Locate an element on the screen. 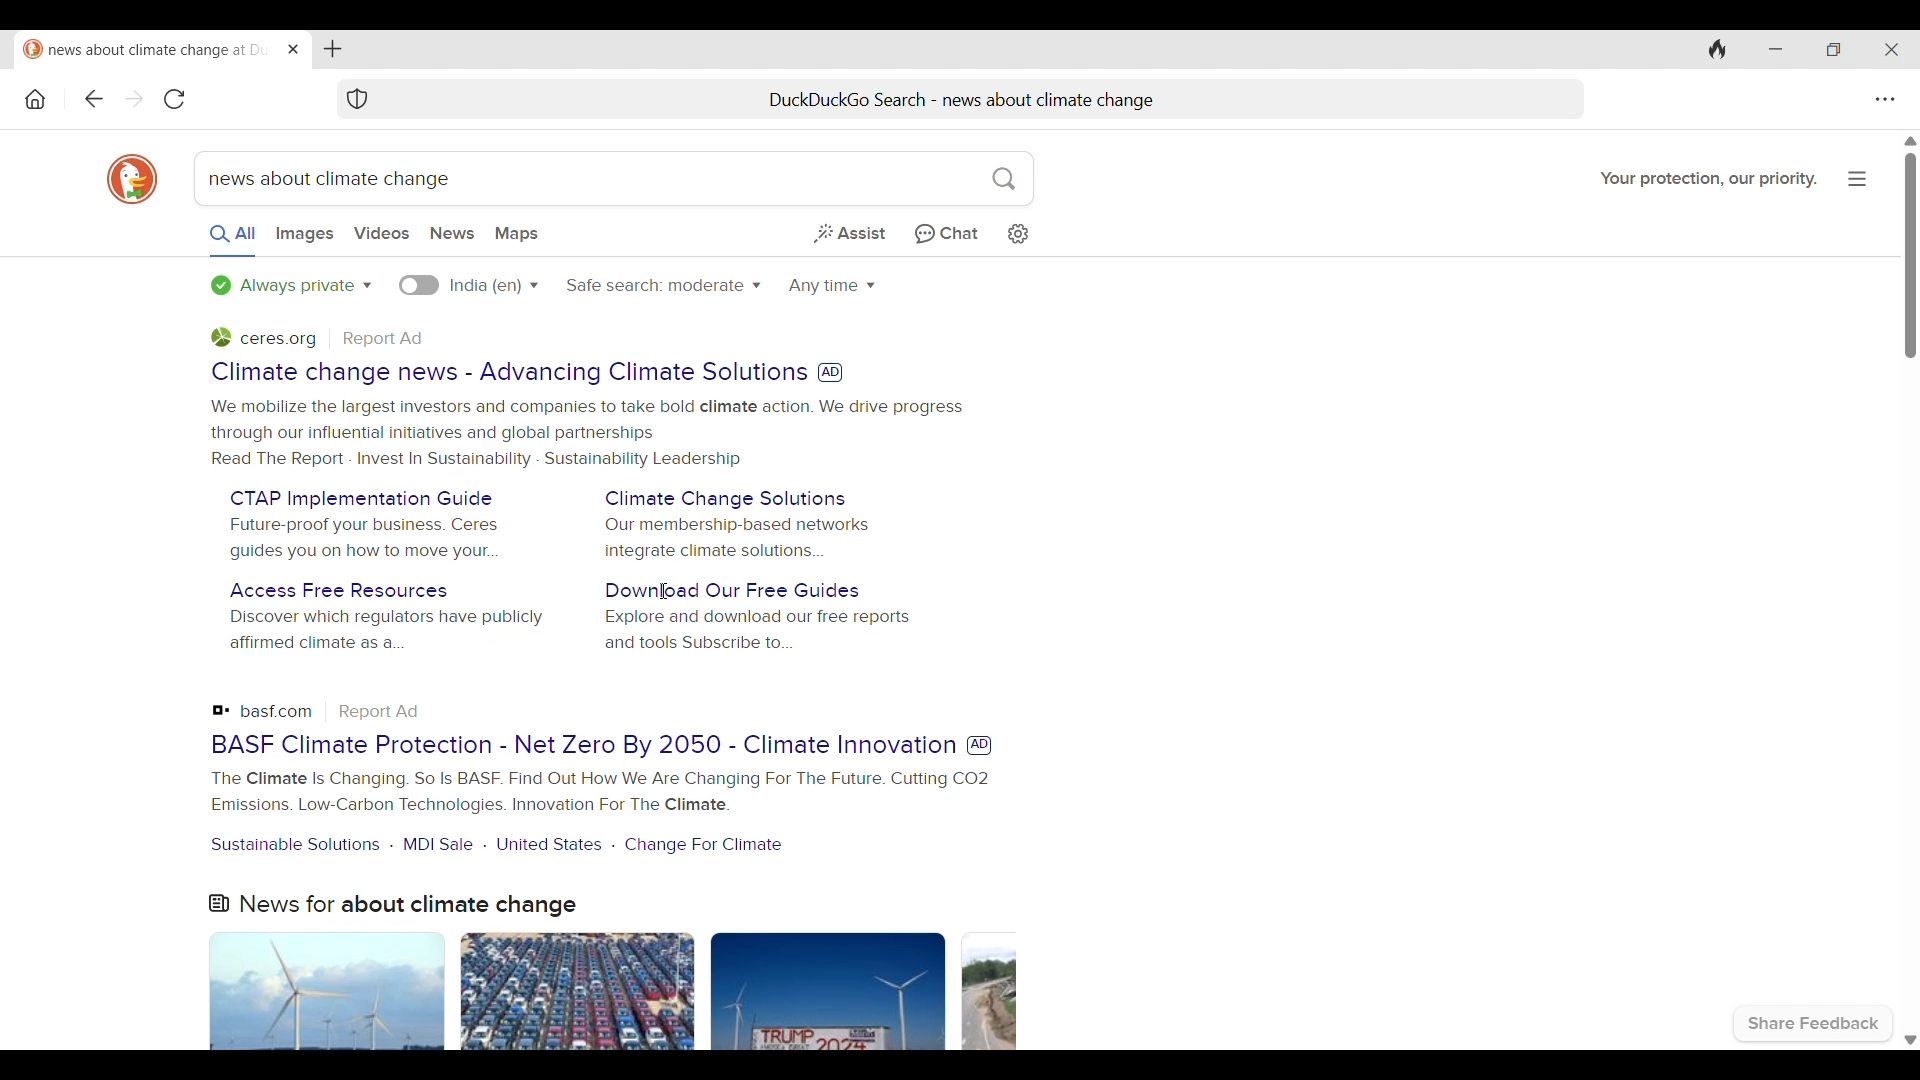  ad is located at coordinates (829, 373).